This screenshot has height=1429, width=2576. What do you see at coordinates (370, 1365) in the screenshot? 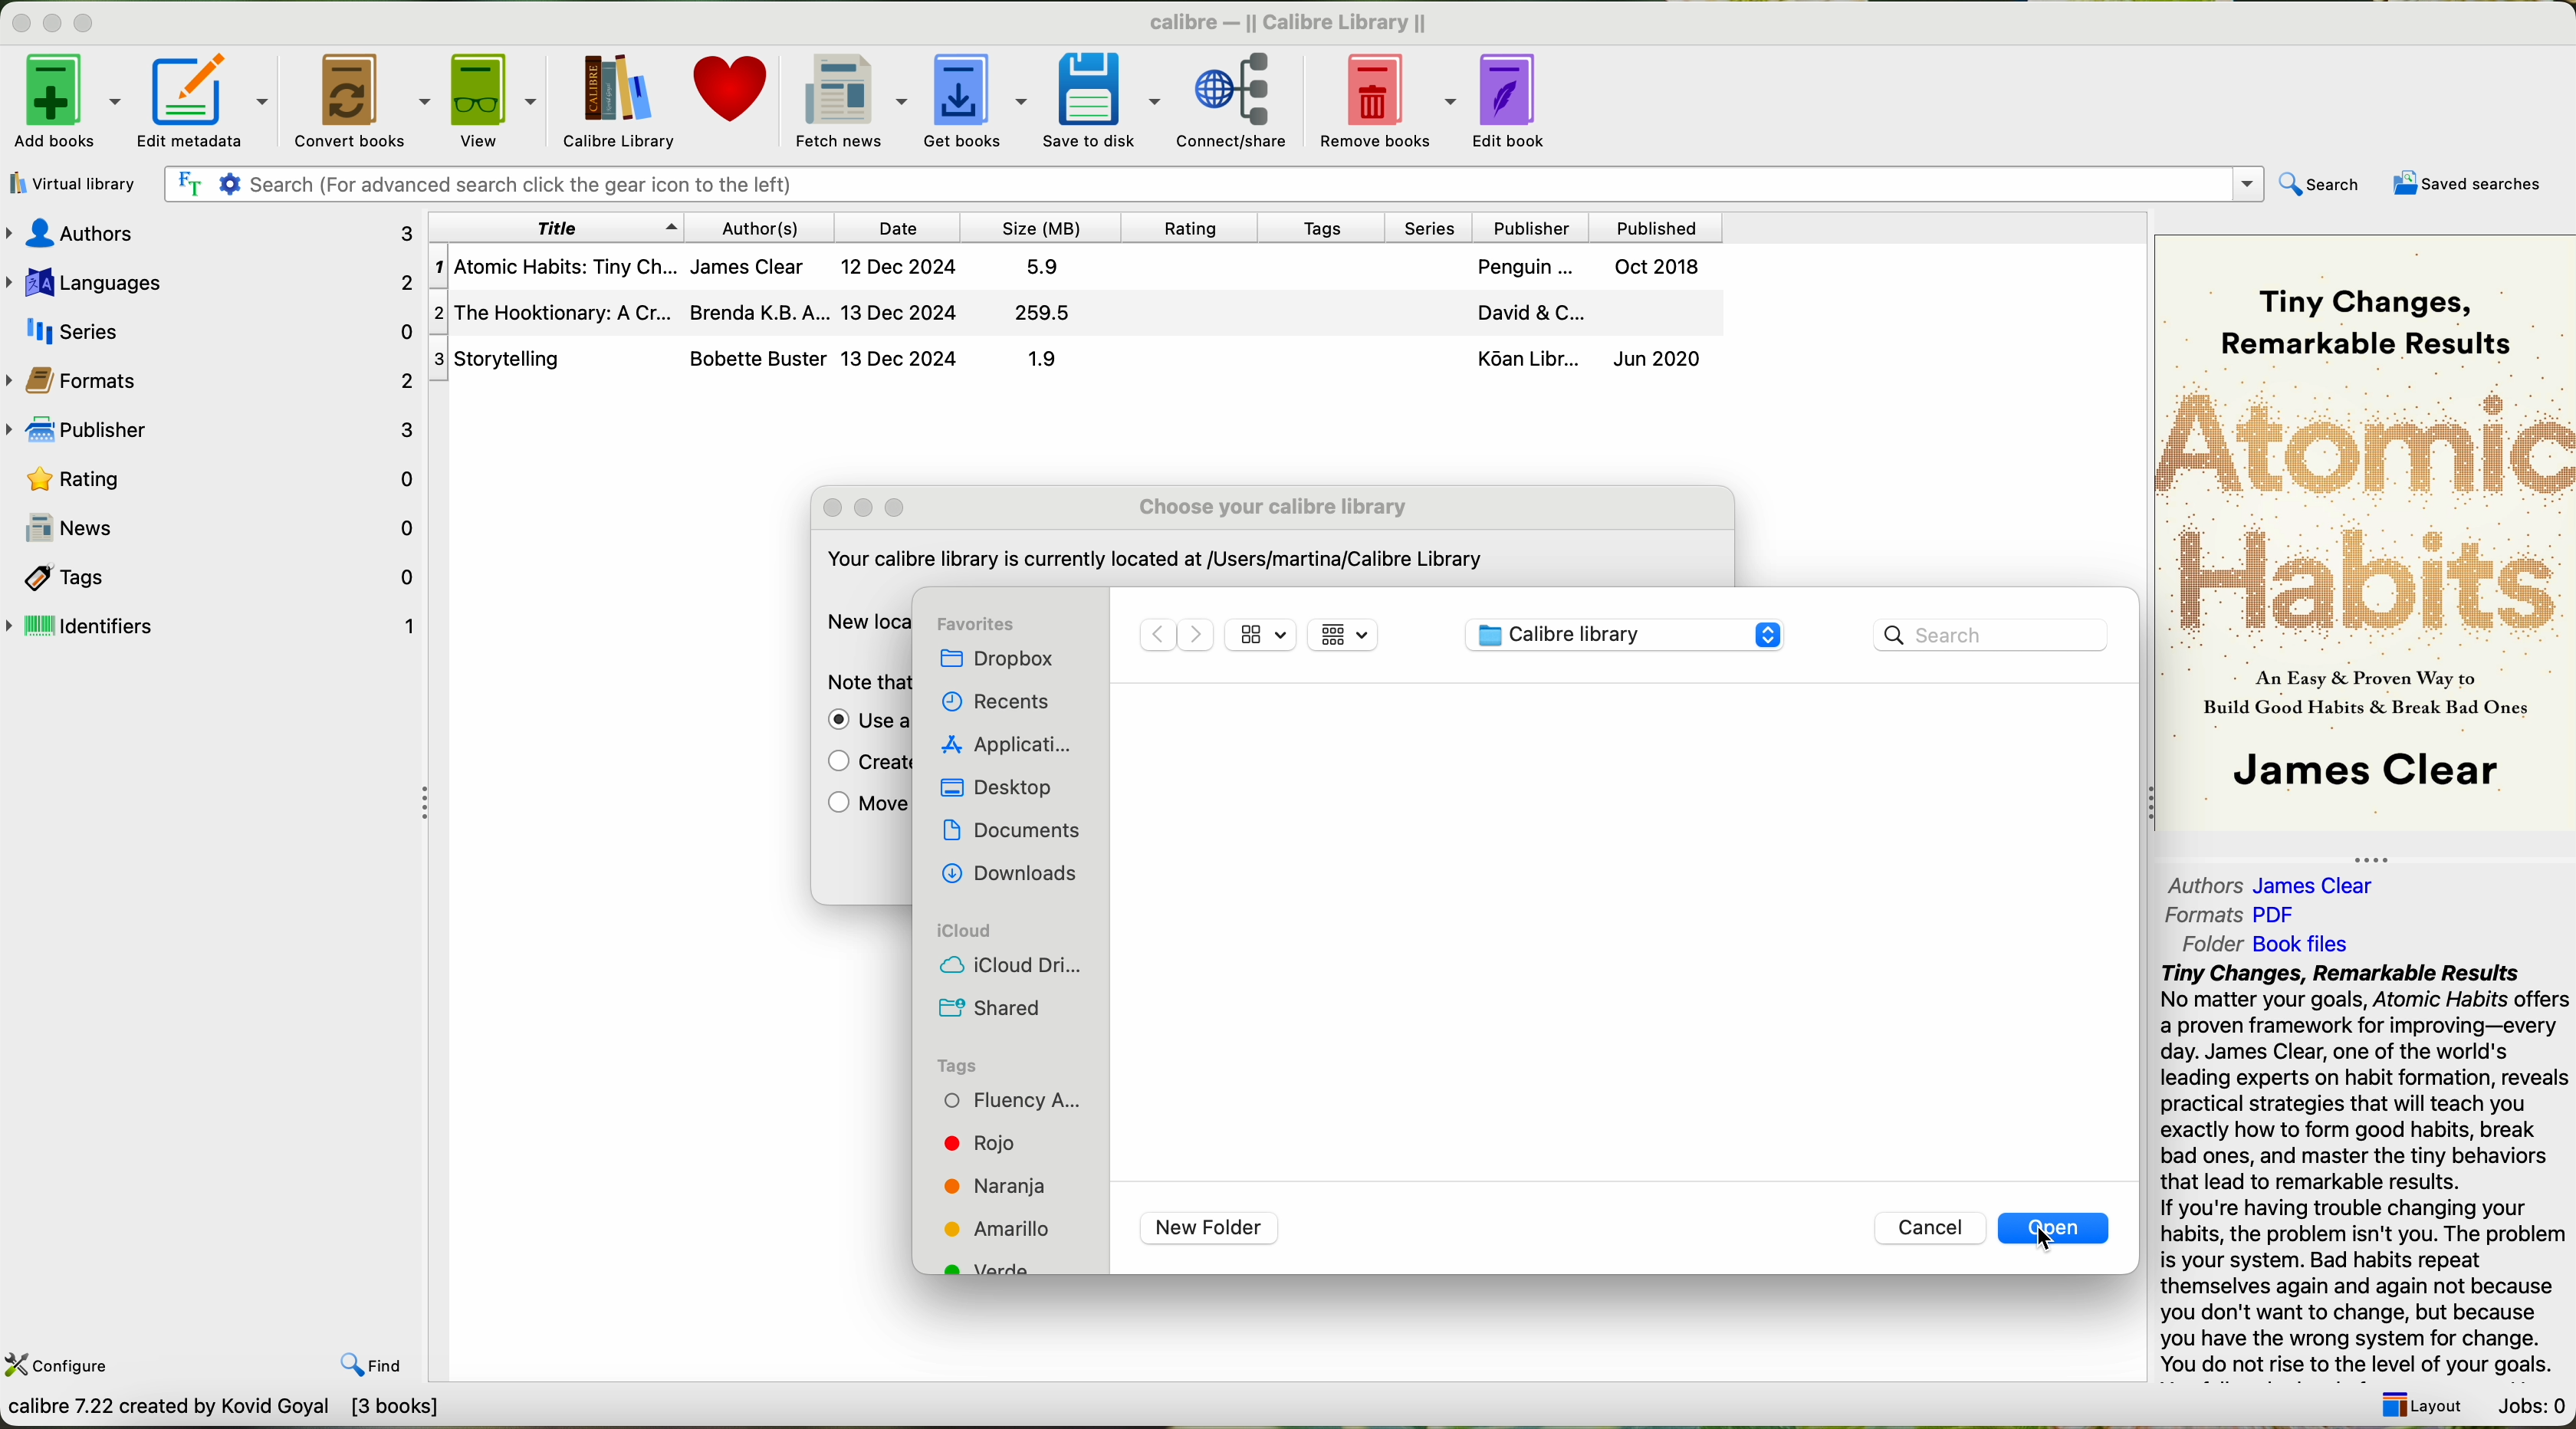
I see `find` at bounding box center [370, 1365].